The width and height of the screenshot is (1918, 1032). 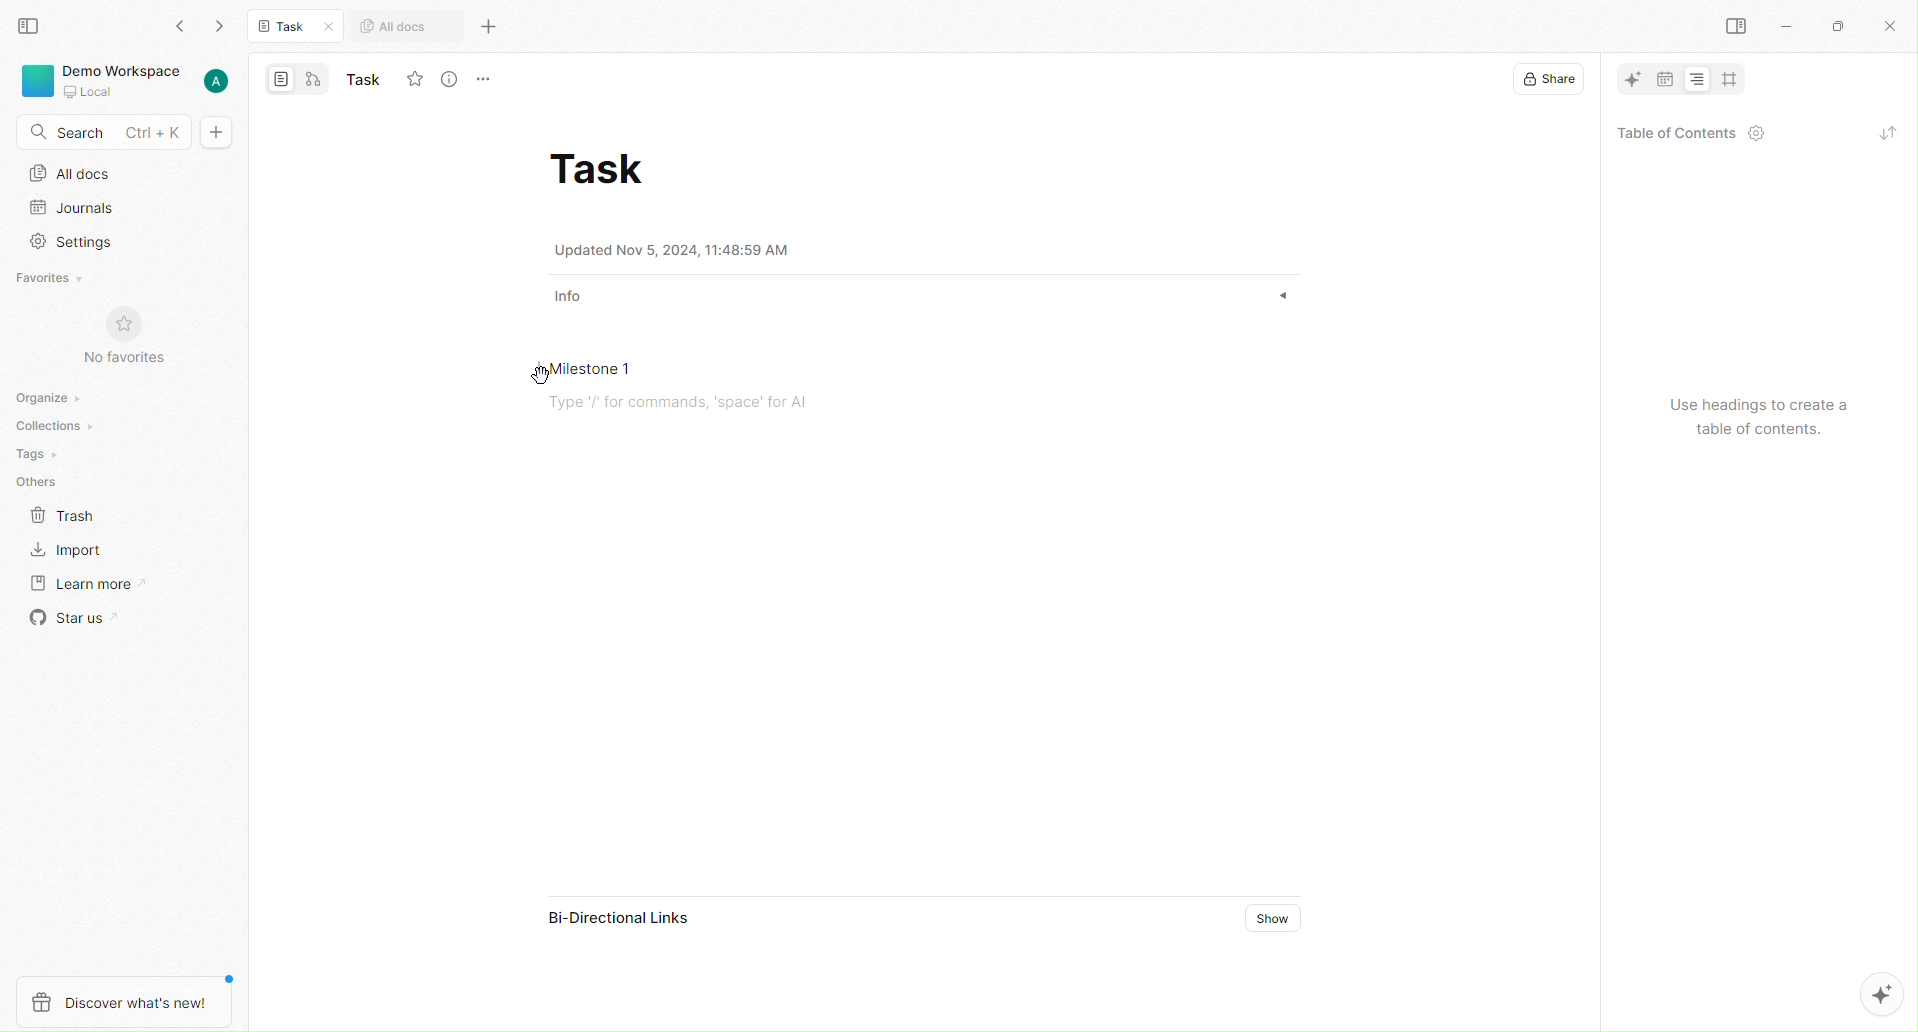 I want to click on Show, so click(x=1260, y=917).